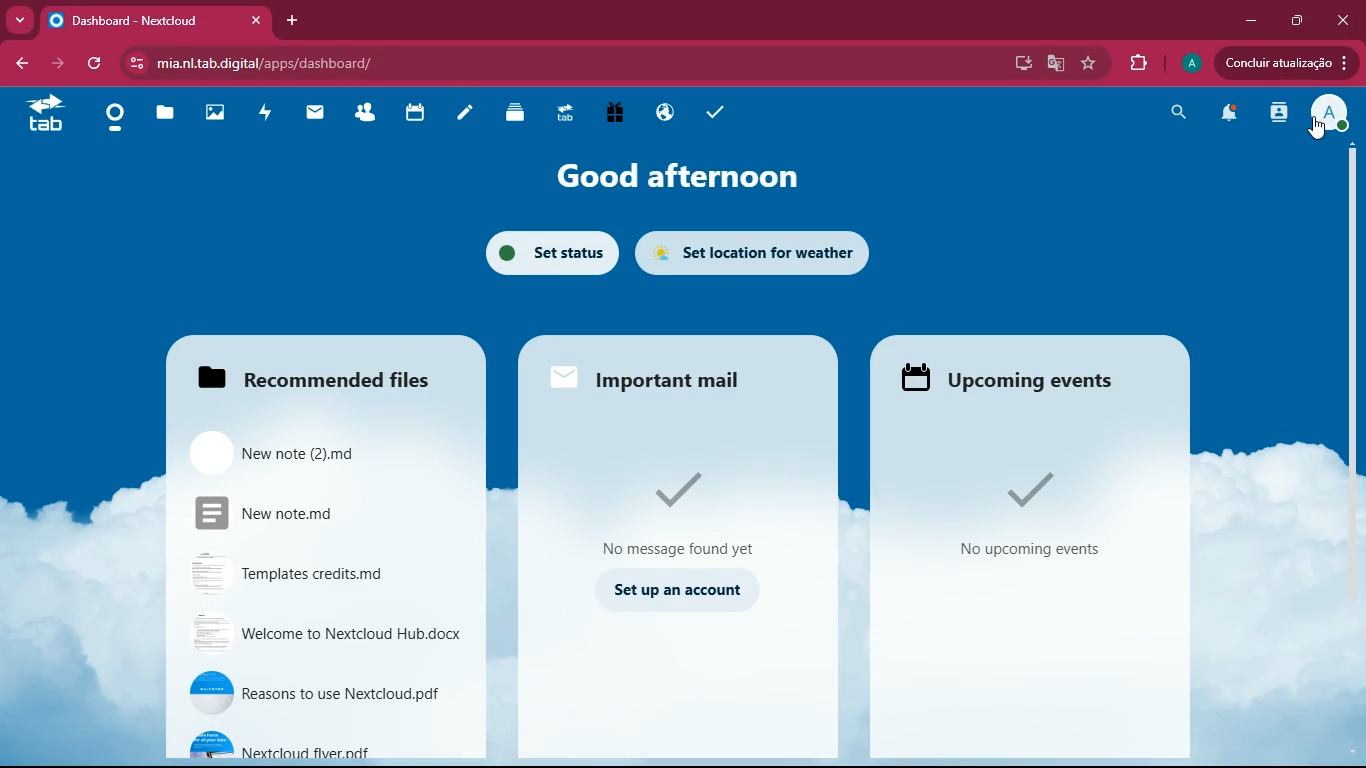 This screenshot has height=768, width=1366. What do you see at coordinates (660, 372) in the screenshot?
I see `Important mail` at bounding box center [660, 372].